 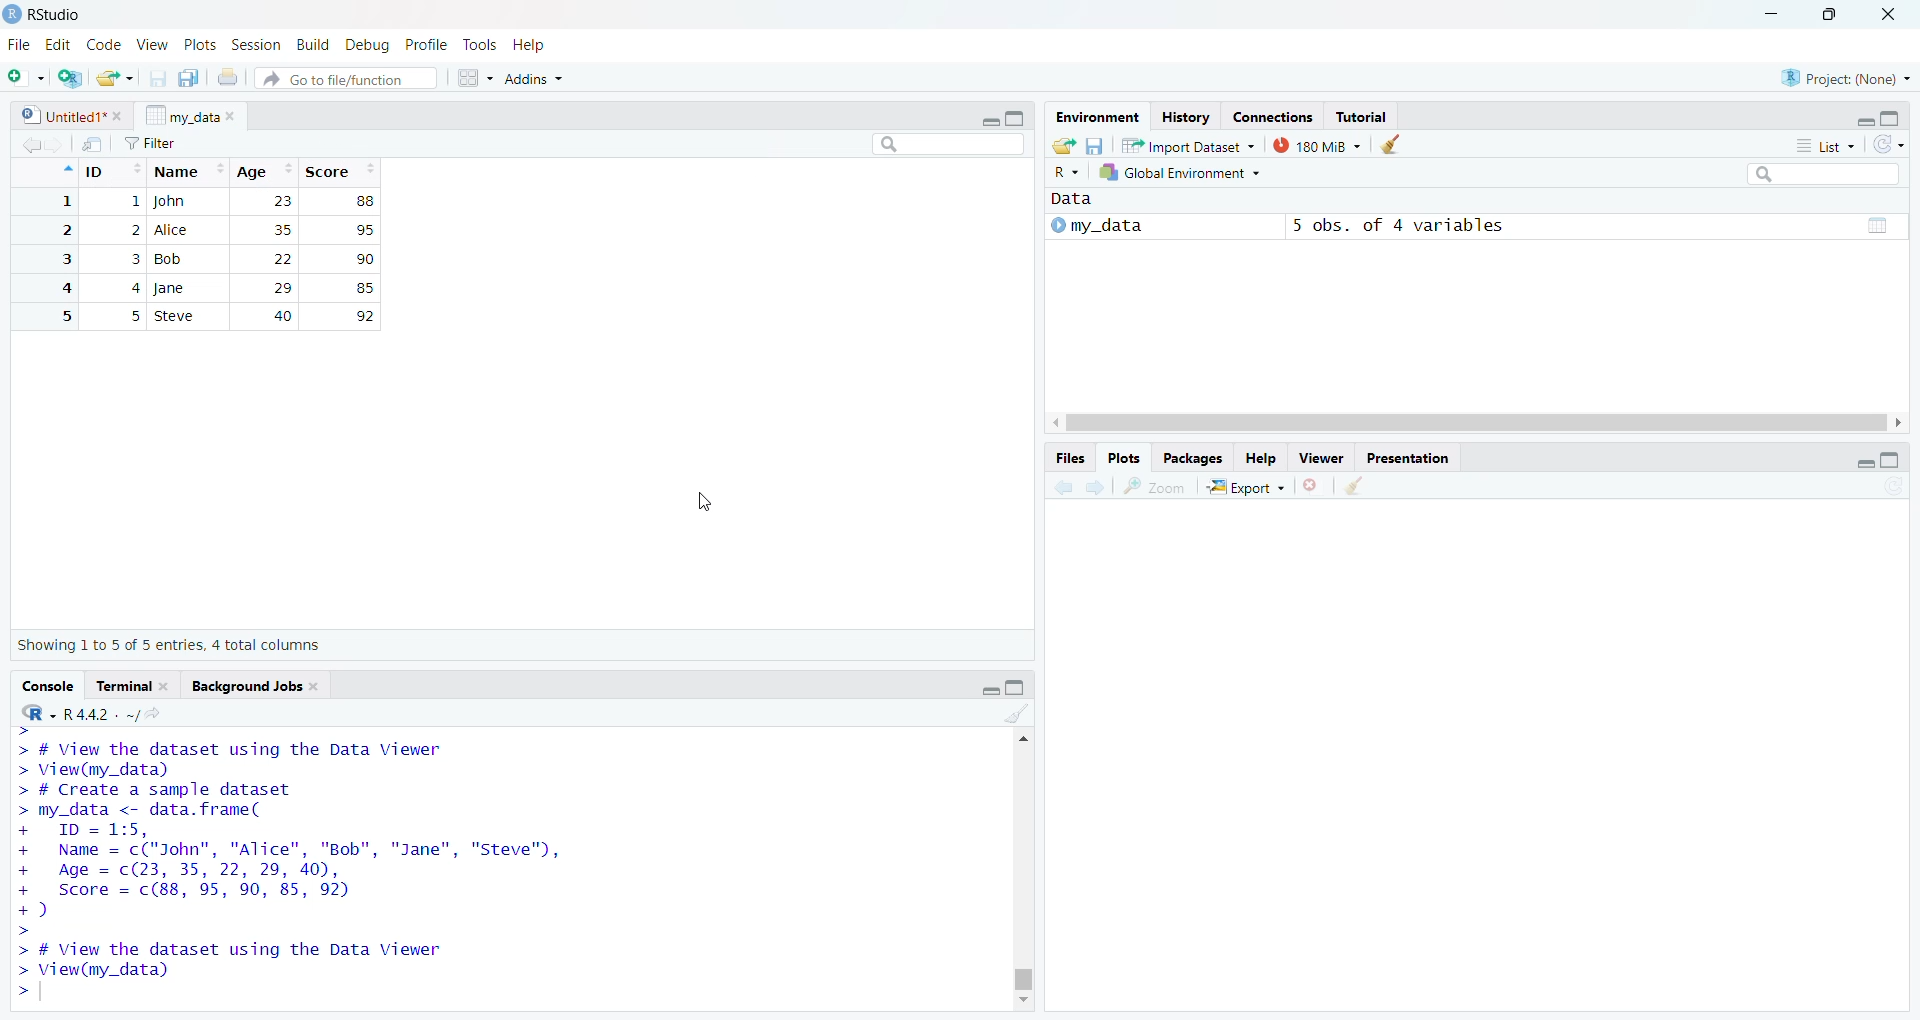 I want to click on workspaces pane, so click(x=474, y=81).